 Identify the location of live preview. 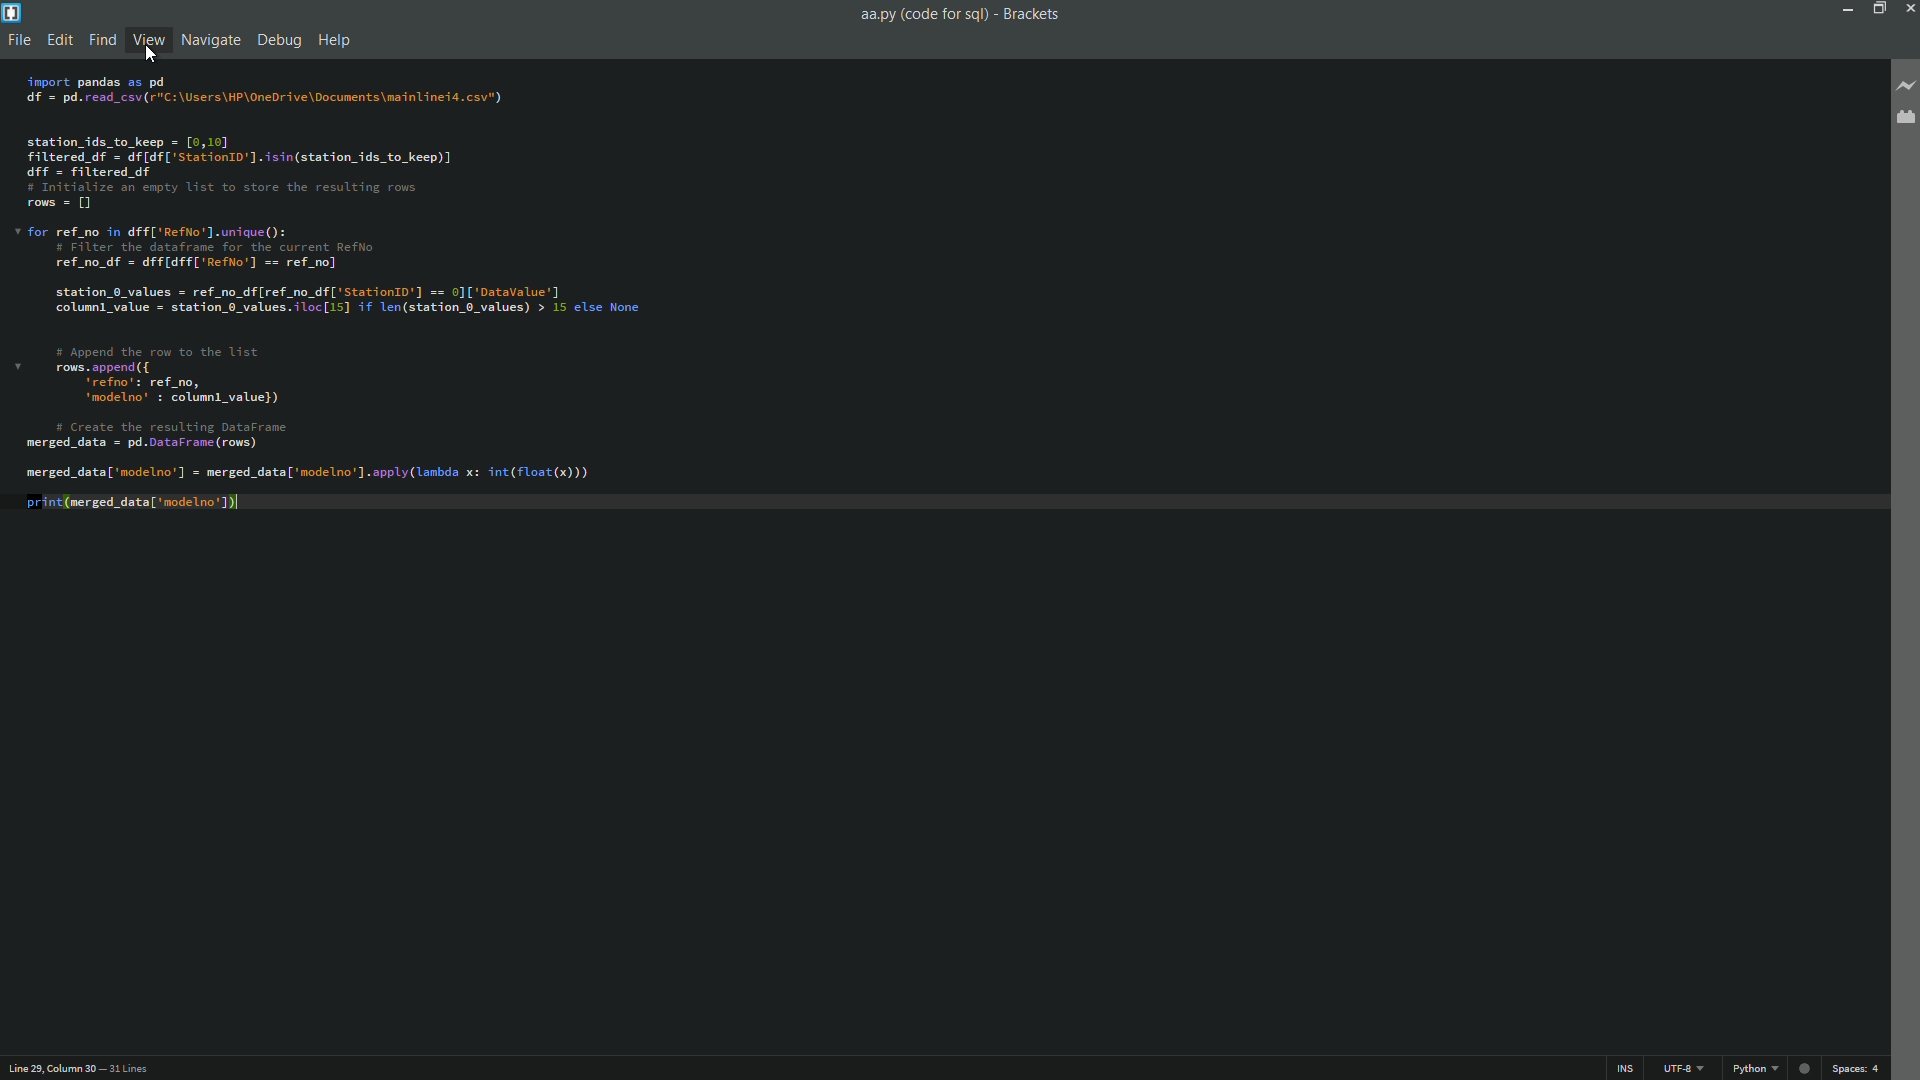
(1906, 83).